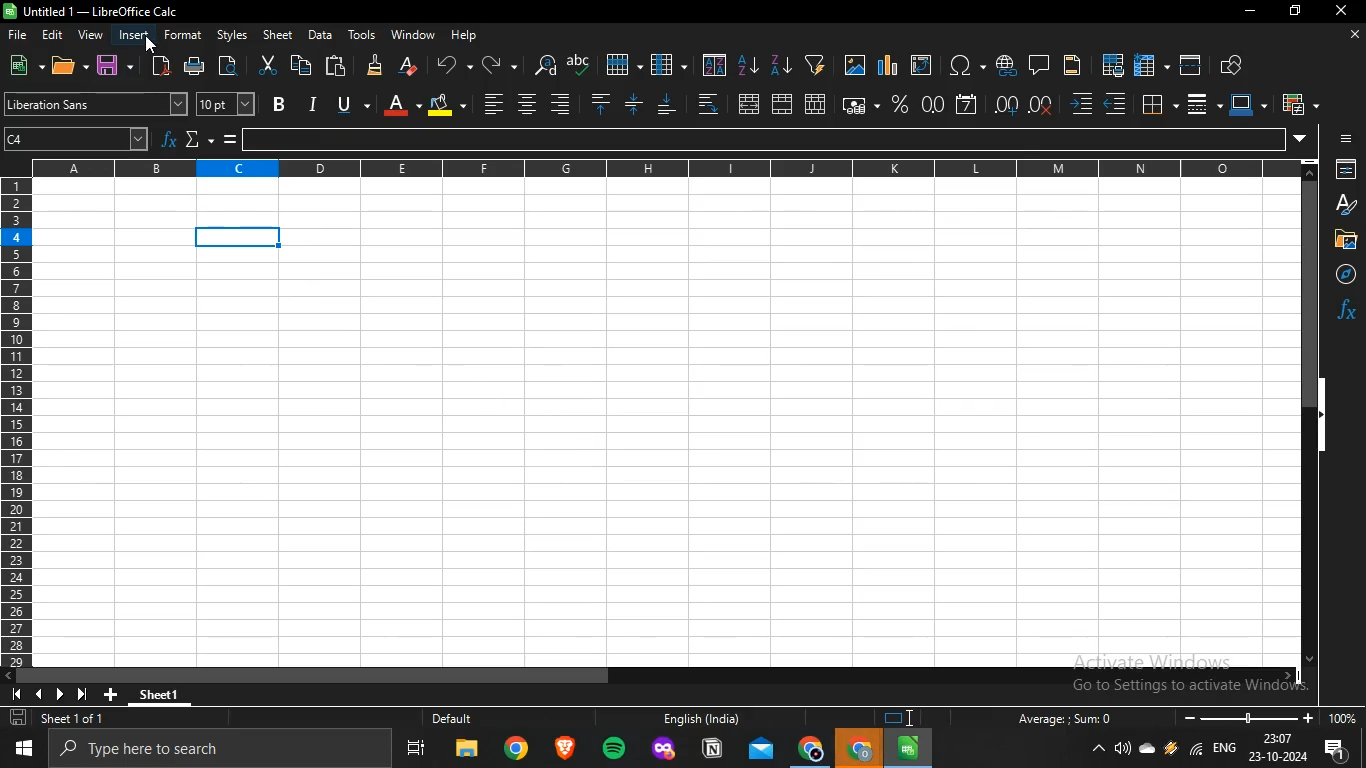  I want to click on google chrome, so click(860, 749).